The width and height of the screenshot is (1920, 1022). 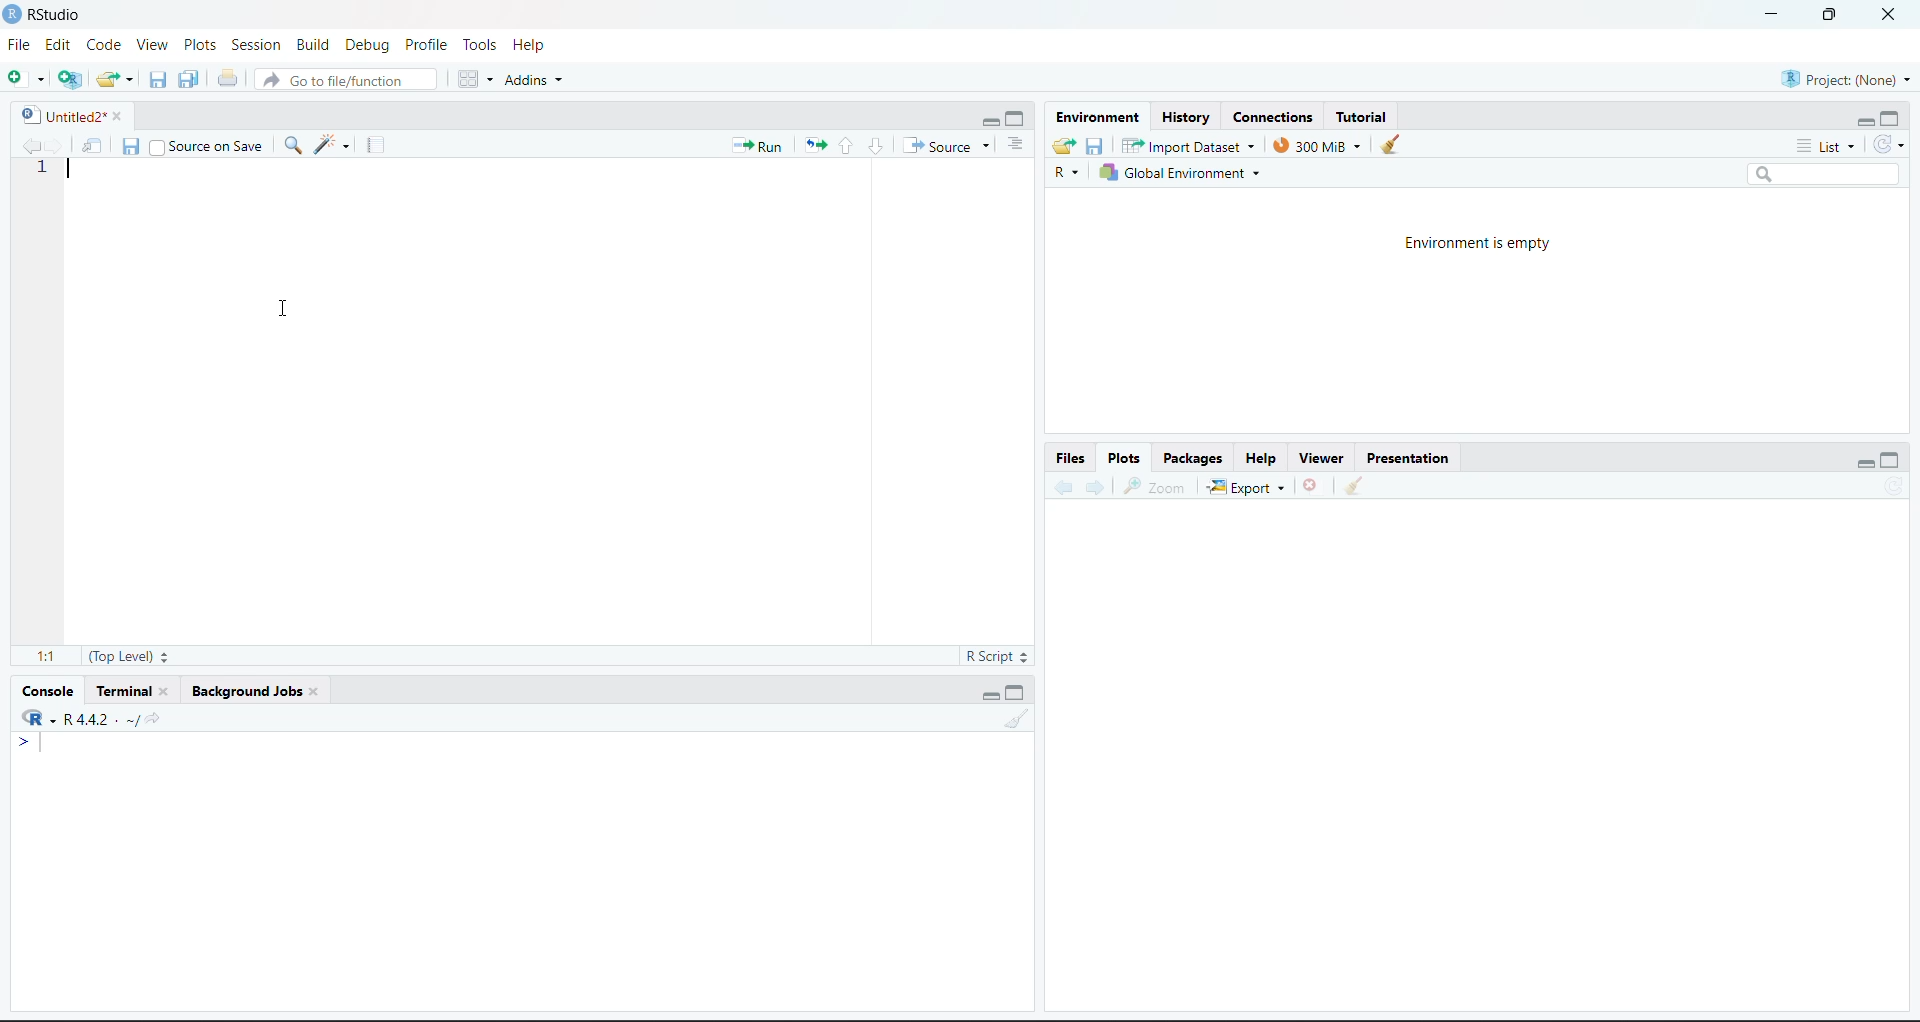 I want to click on Go to file/function, so click(x=343, y=80).